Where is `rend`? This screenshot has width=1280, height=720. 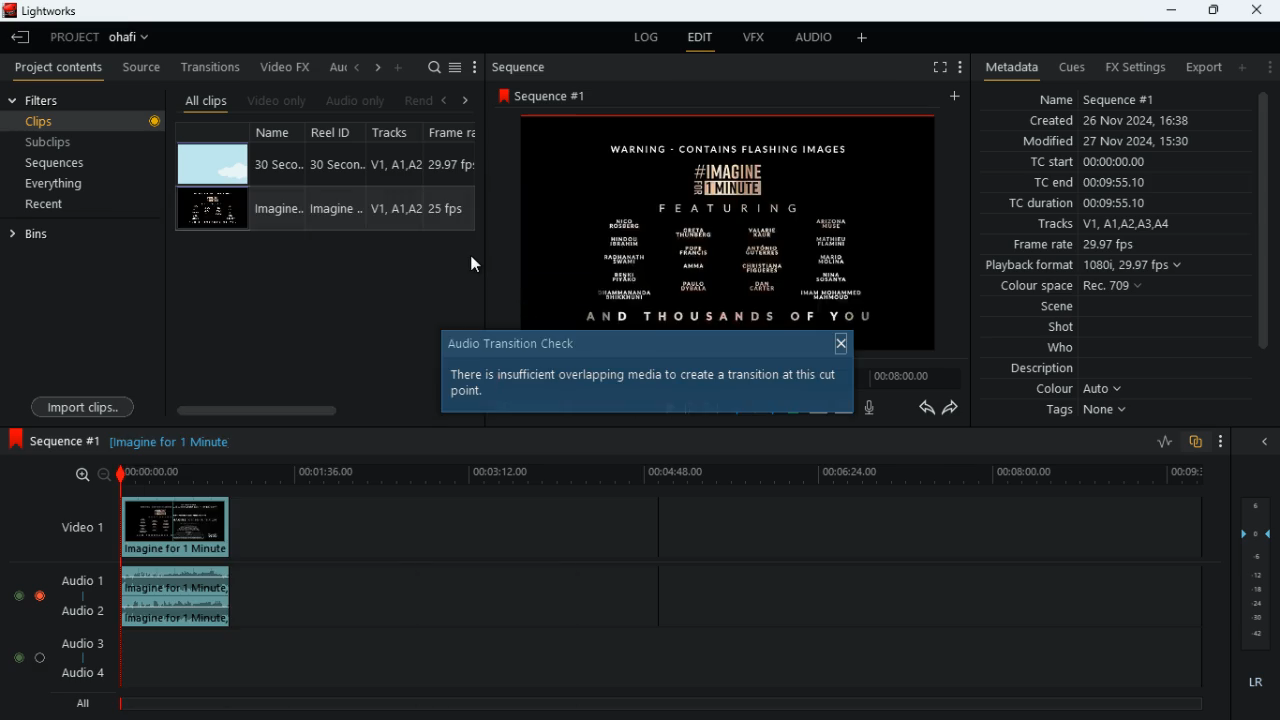
rend is located at coordinates (418, 102).